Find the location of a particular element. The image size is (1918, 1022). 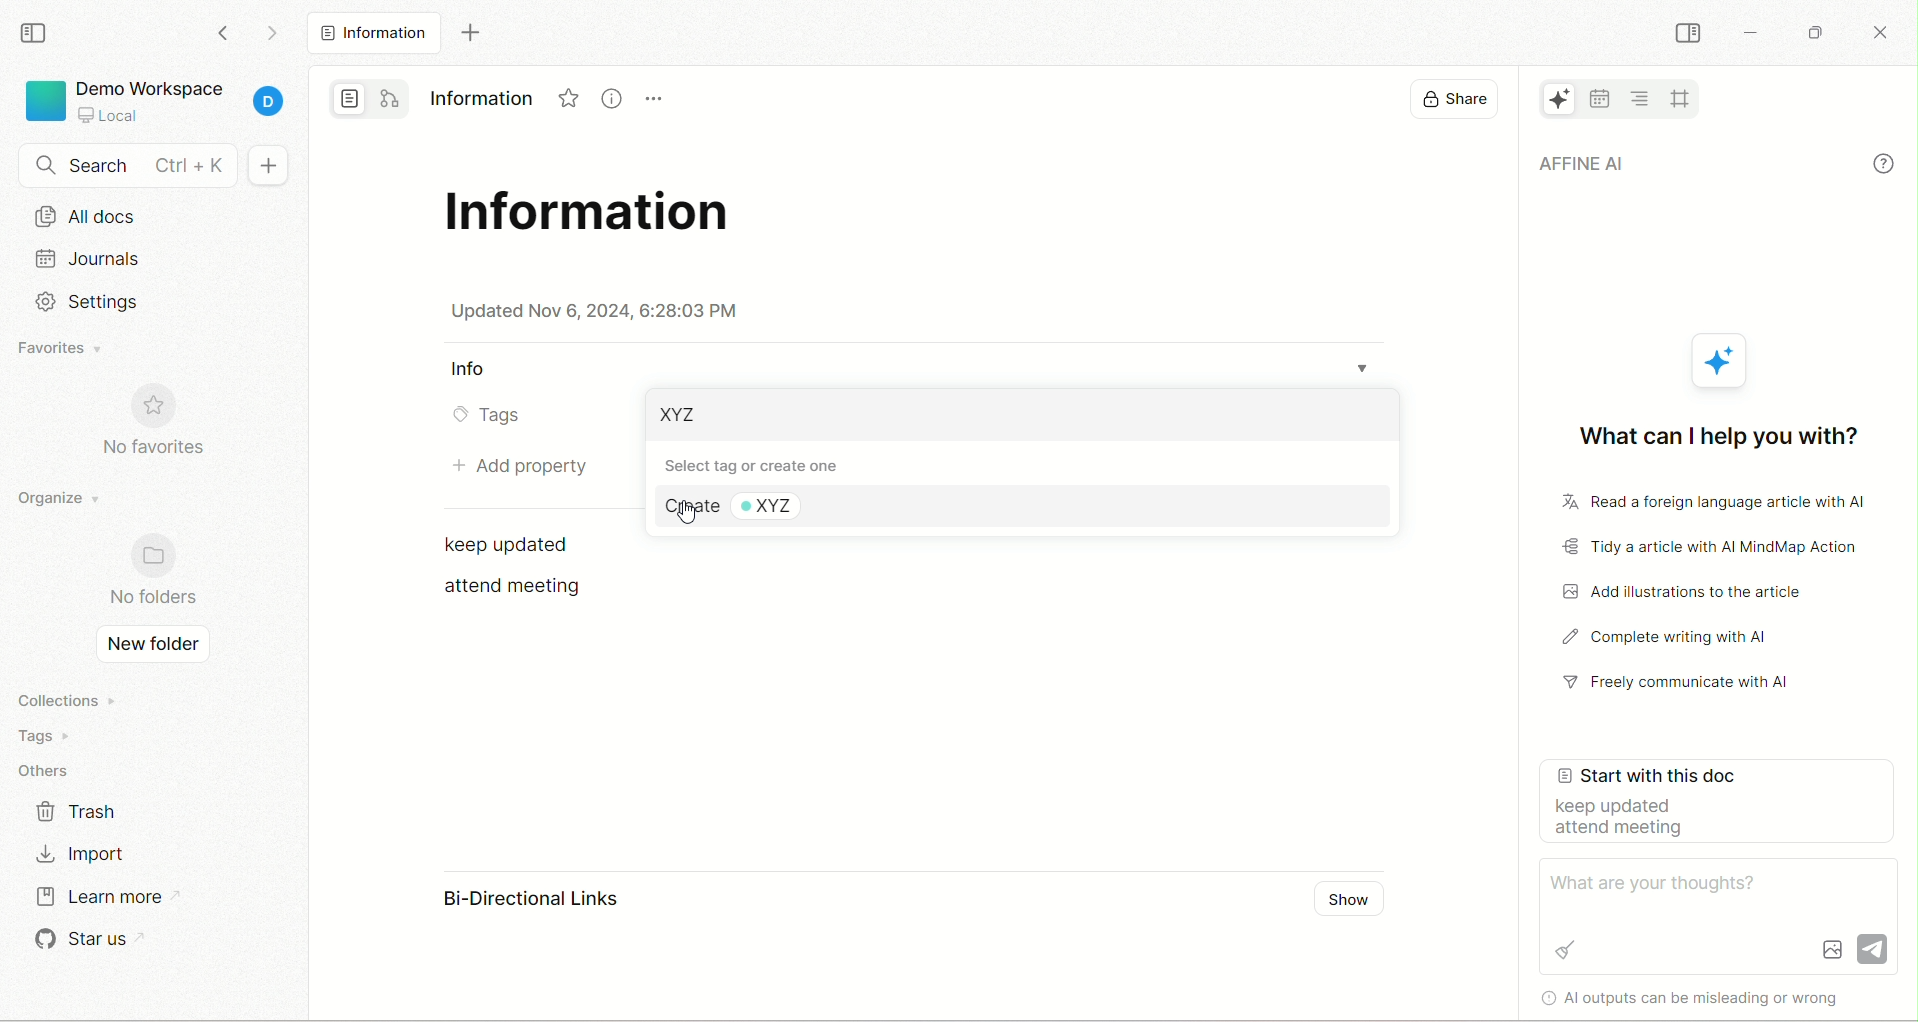

select tag or create one is located at coordinates (768, 464).